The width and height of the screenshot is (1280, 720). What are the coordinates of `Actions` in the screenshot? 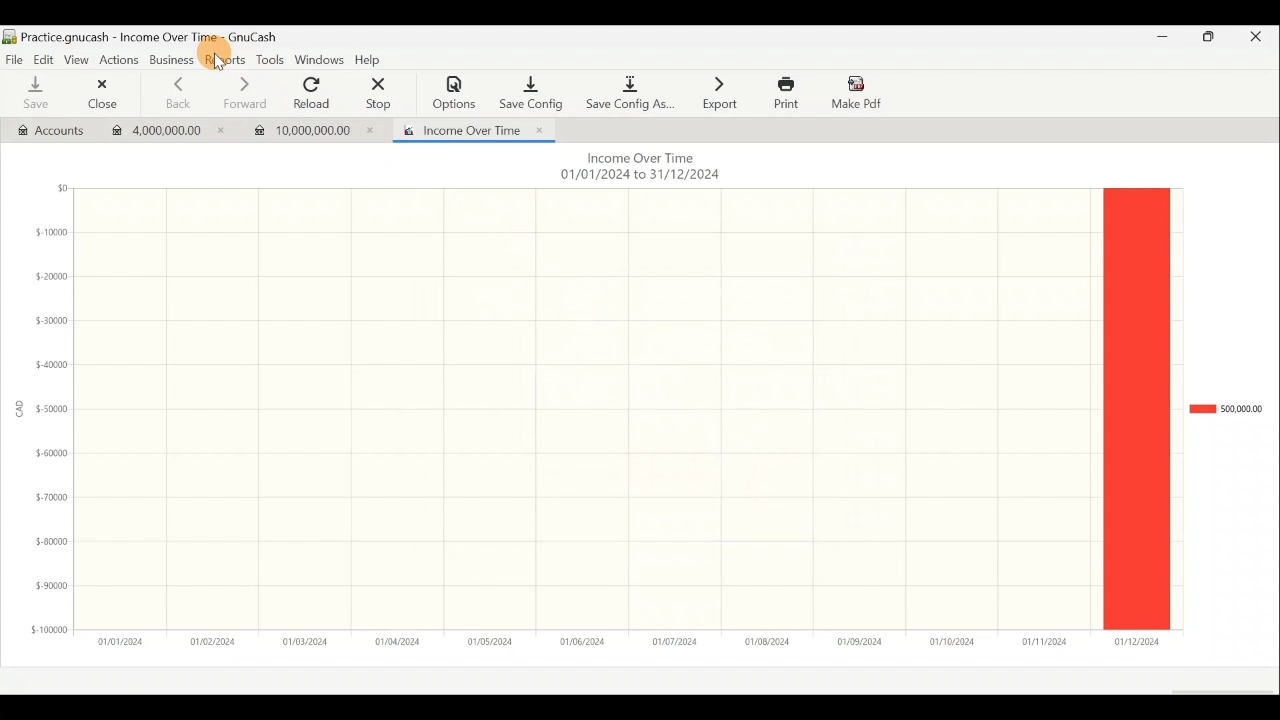 It's located at (119, 59).